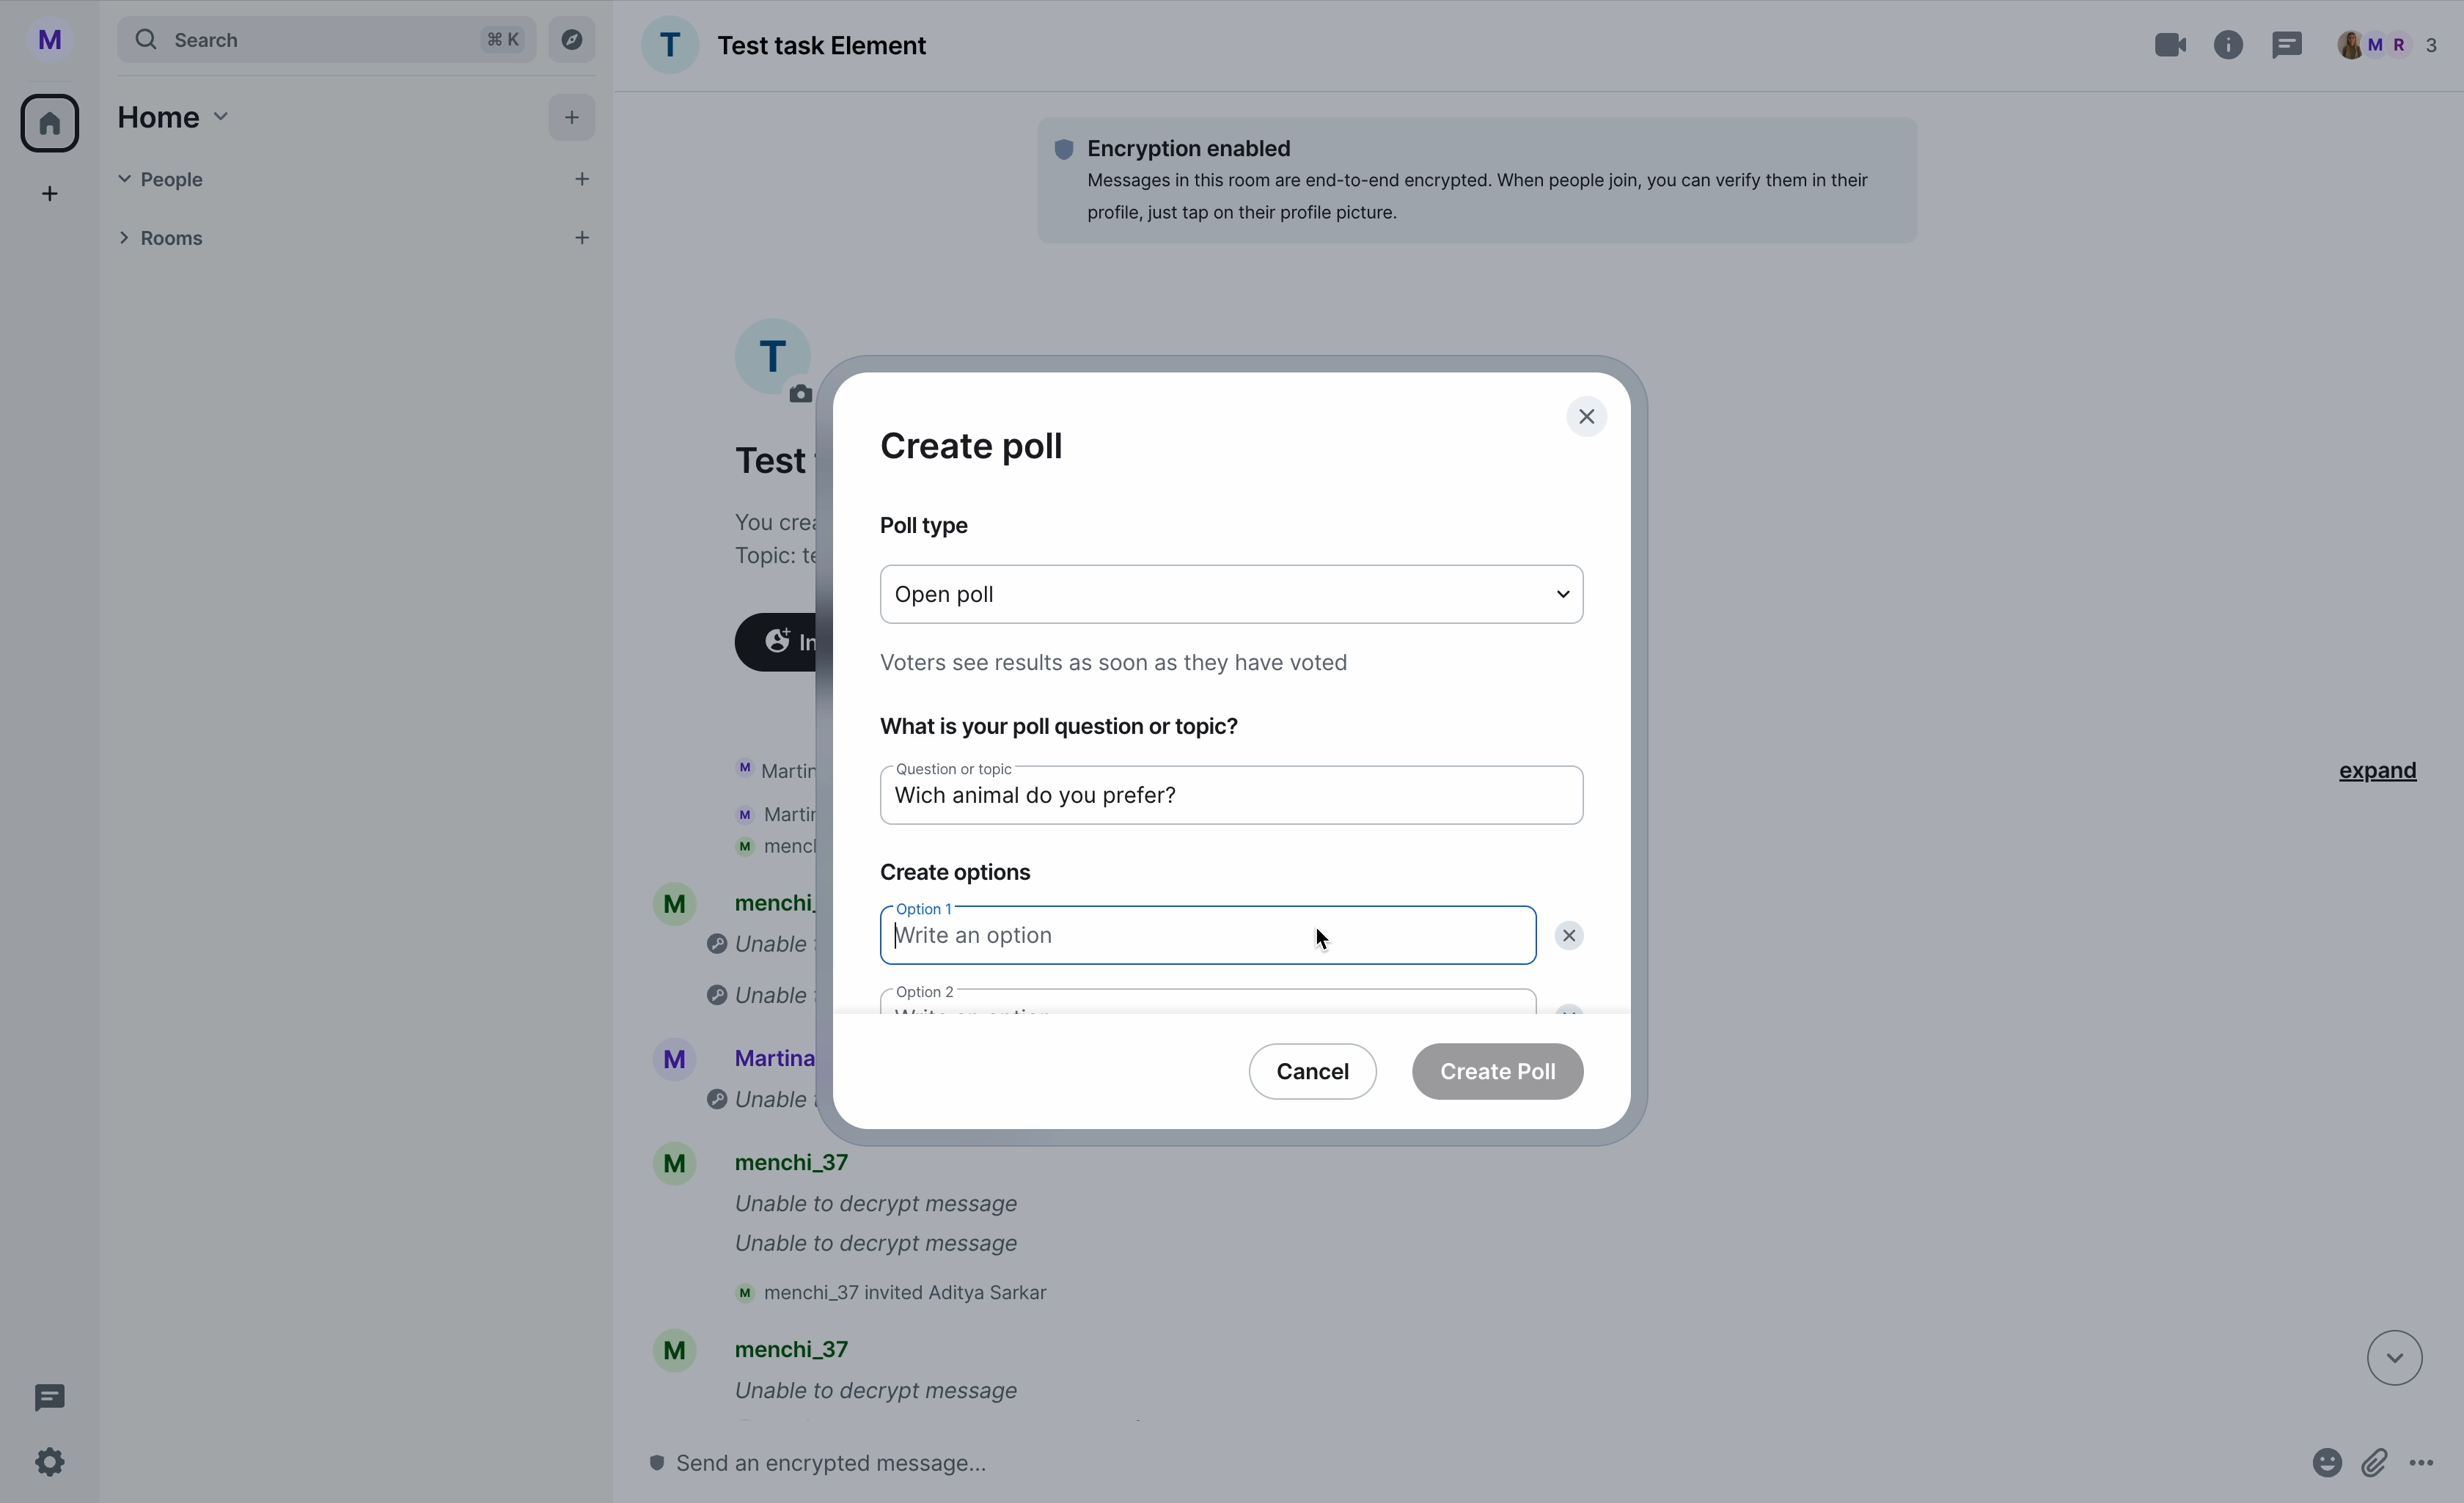 The width and height of the screenshot is (2464, 1503). Describe the element at coordinates (52, 199) in the screenshot. I see `add` at that location.